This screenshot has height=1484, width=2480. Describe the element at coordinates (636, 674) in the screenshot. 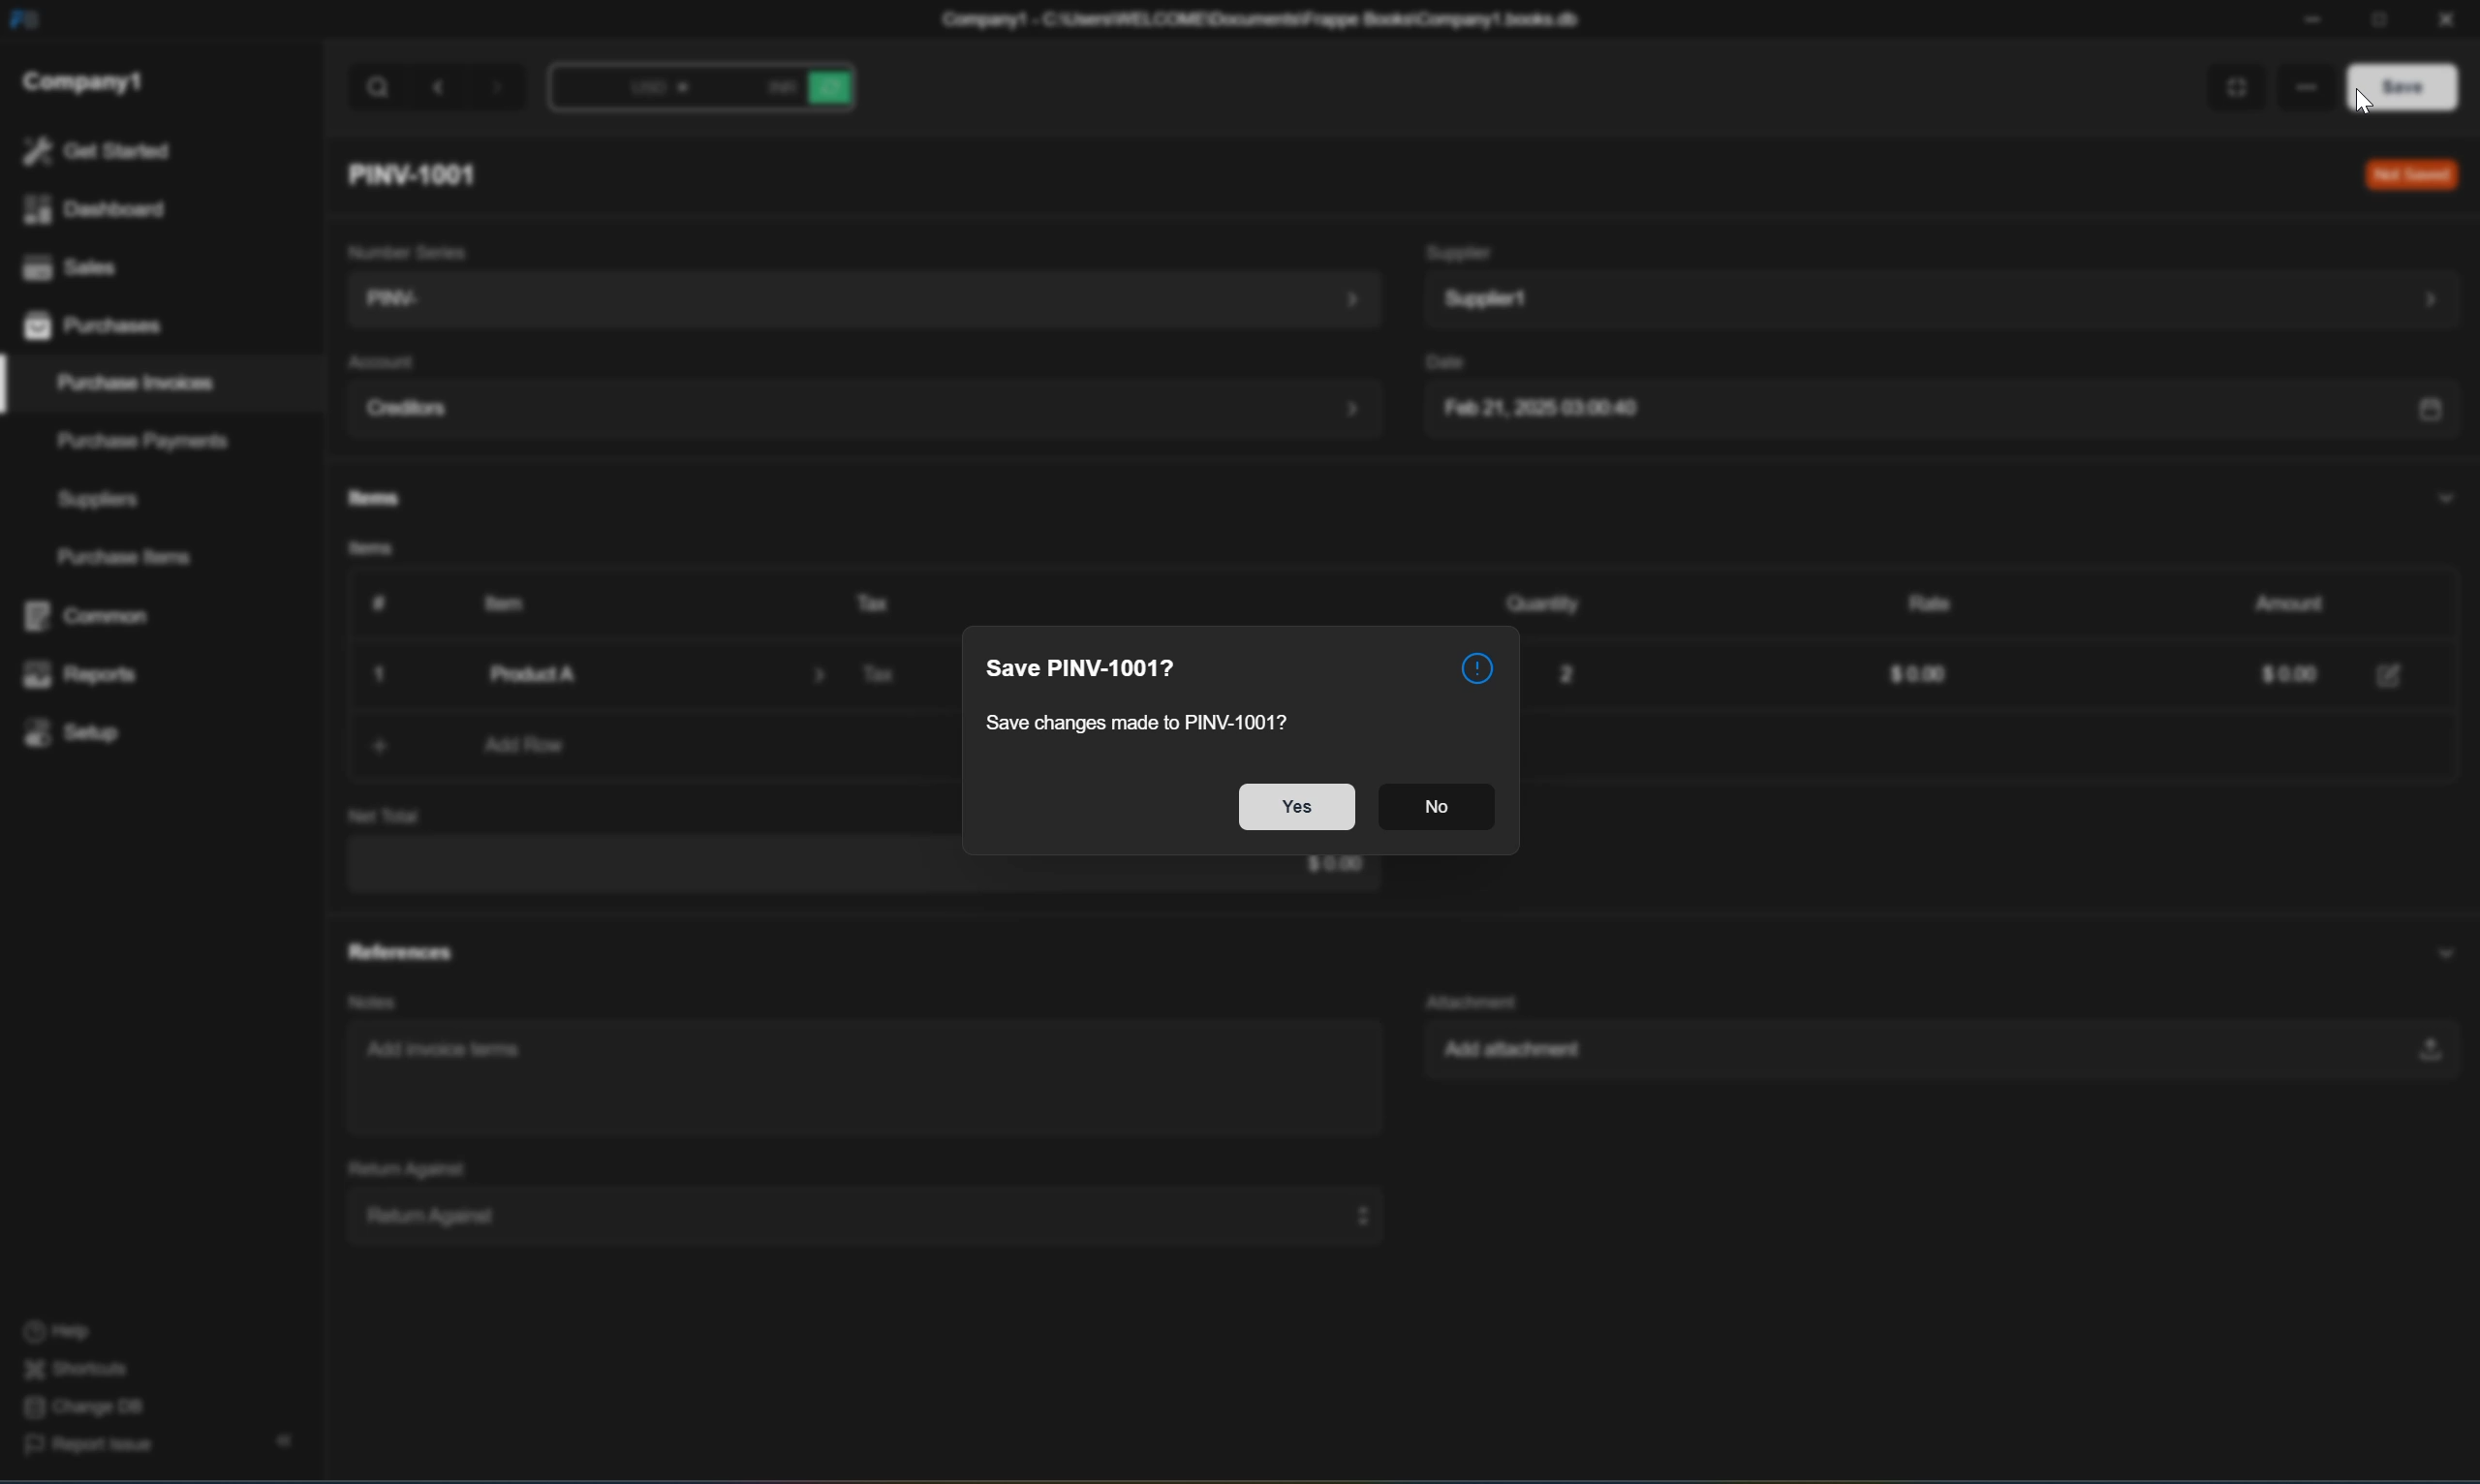

I see `Product A` at that location.